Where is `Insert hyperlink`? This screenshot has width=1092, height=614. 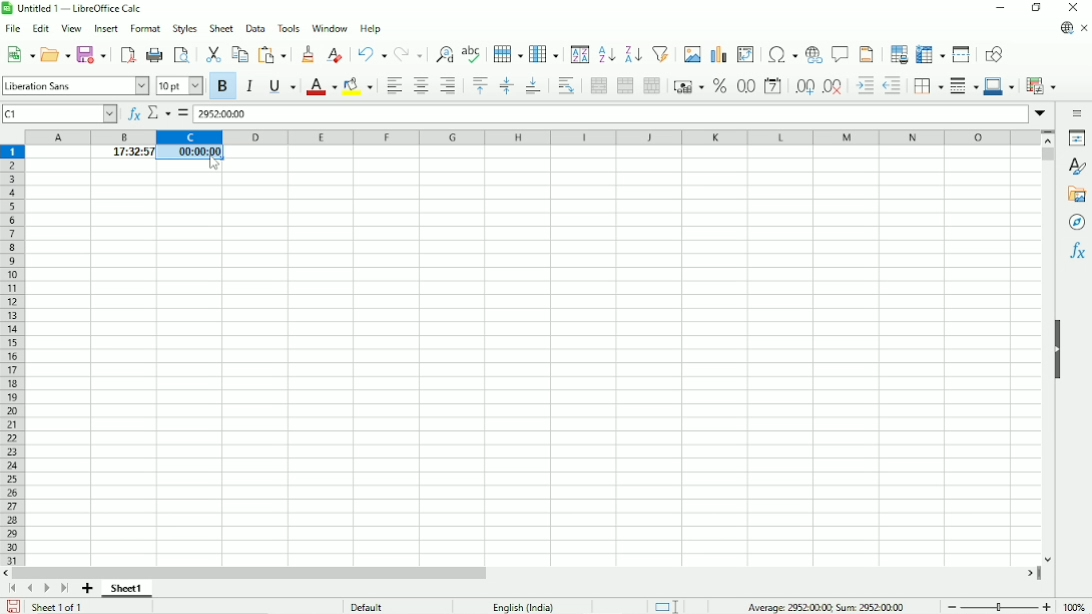
Insert hyperlink is located at coordinates (814, 55).